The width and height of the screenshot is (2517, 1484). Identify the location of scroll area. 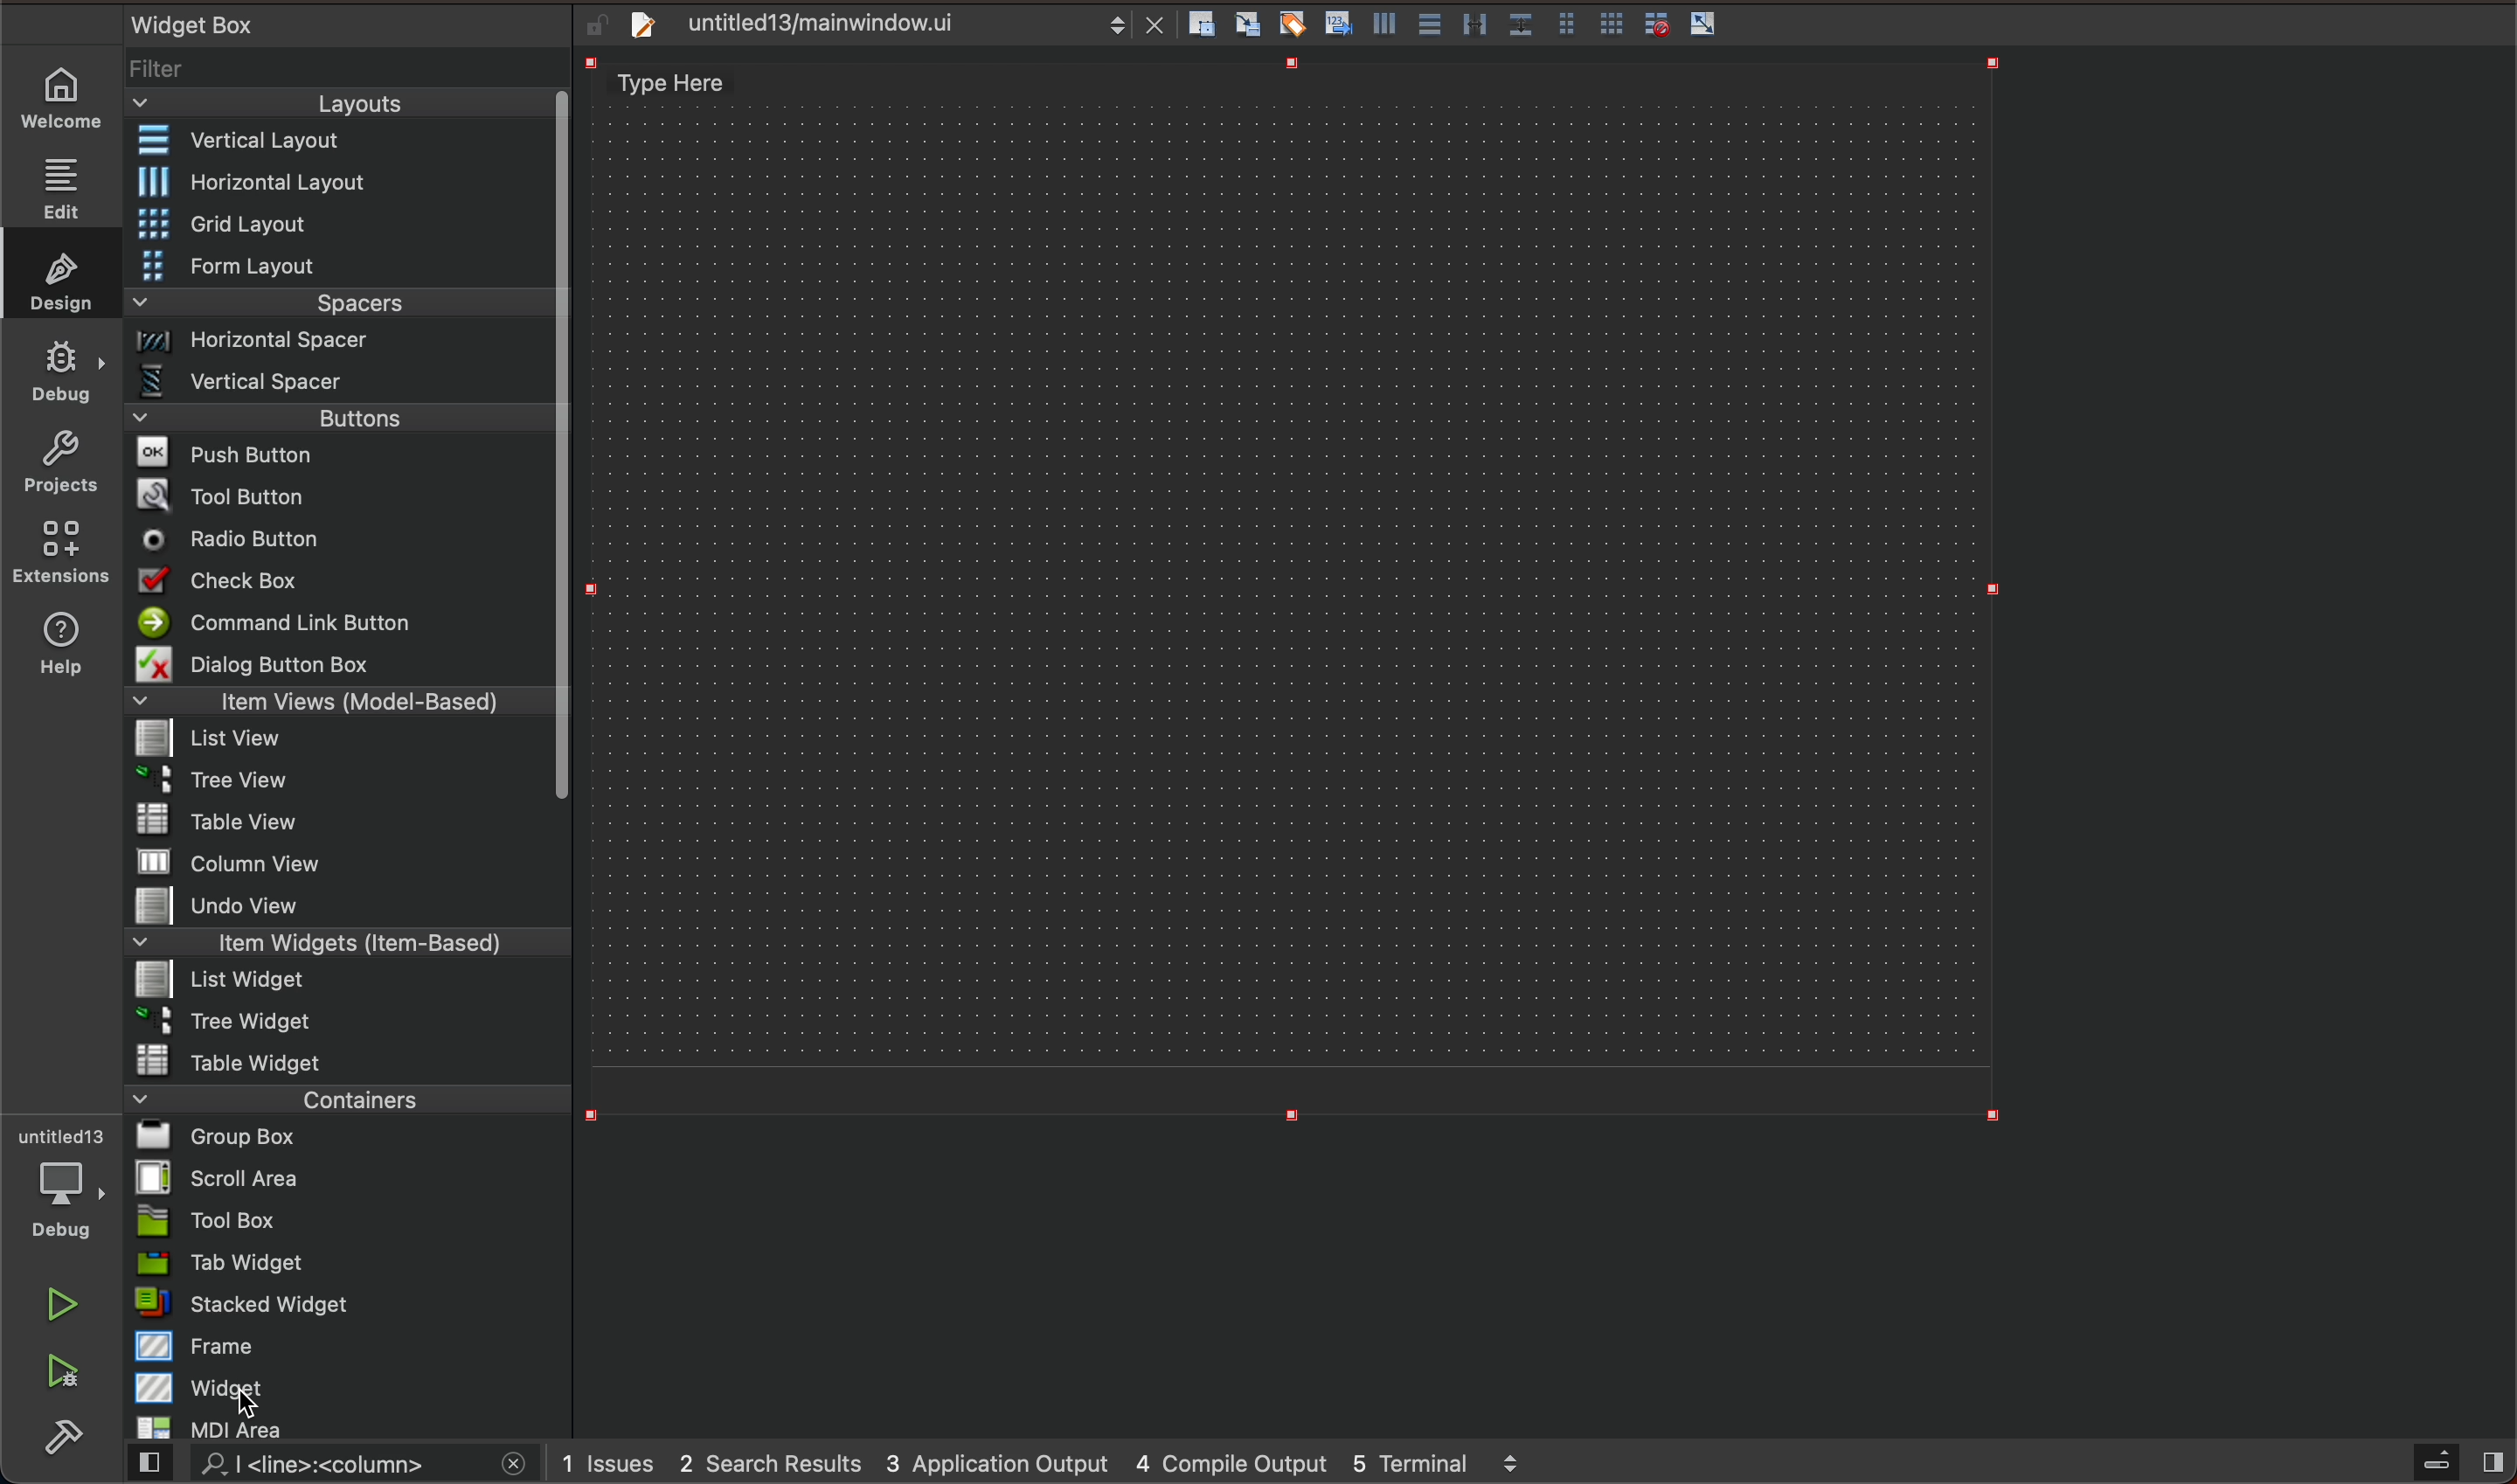
(345, 1177).